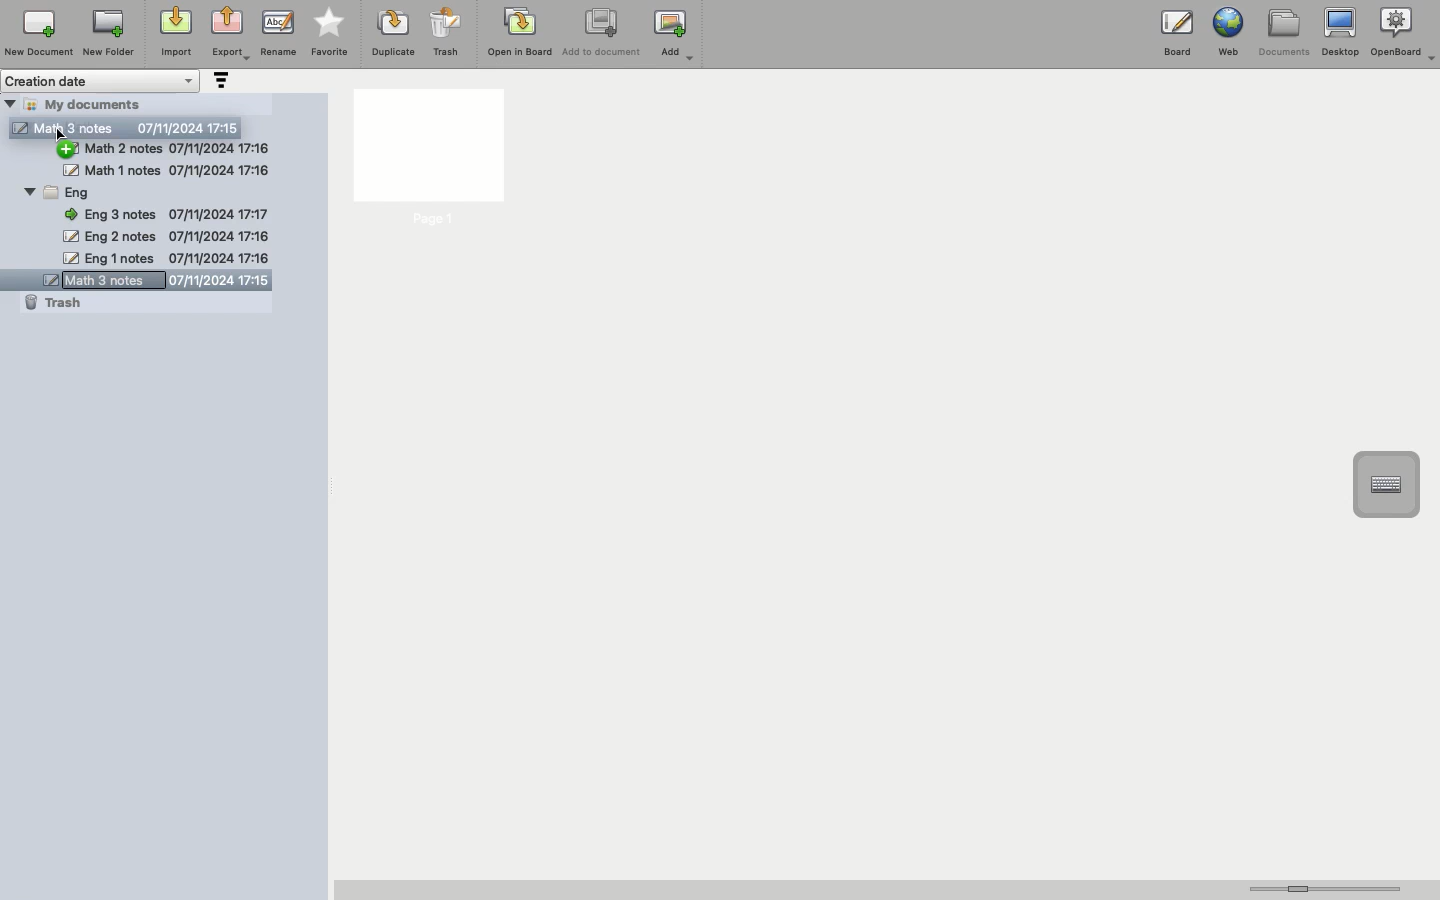  What do you see at coordinates (230, 35) in the screenshot?
I see `Export` at bounding box center [230, 35].